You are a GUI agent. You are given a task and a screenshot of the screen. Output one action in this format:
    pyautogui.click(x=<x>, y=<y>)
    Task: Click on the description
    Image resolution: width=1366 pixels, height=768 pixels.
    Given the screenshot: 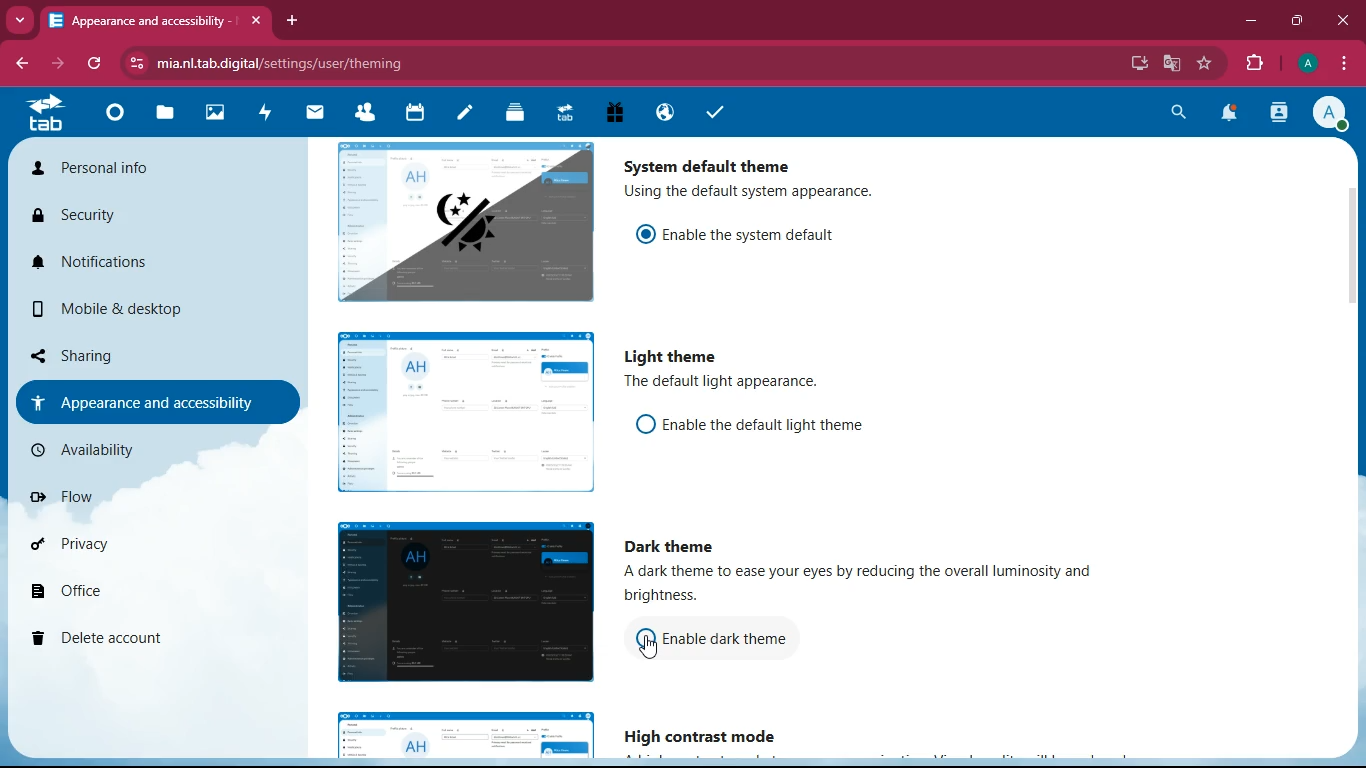 What is the action you would take?
    pyautogui.click(x=873, y=588)
    